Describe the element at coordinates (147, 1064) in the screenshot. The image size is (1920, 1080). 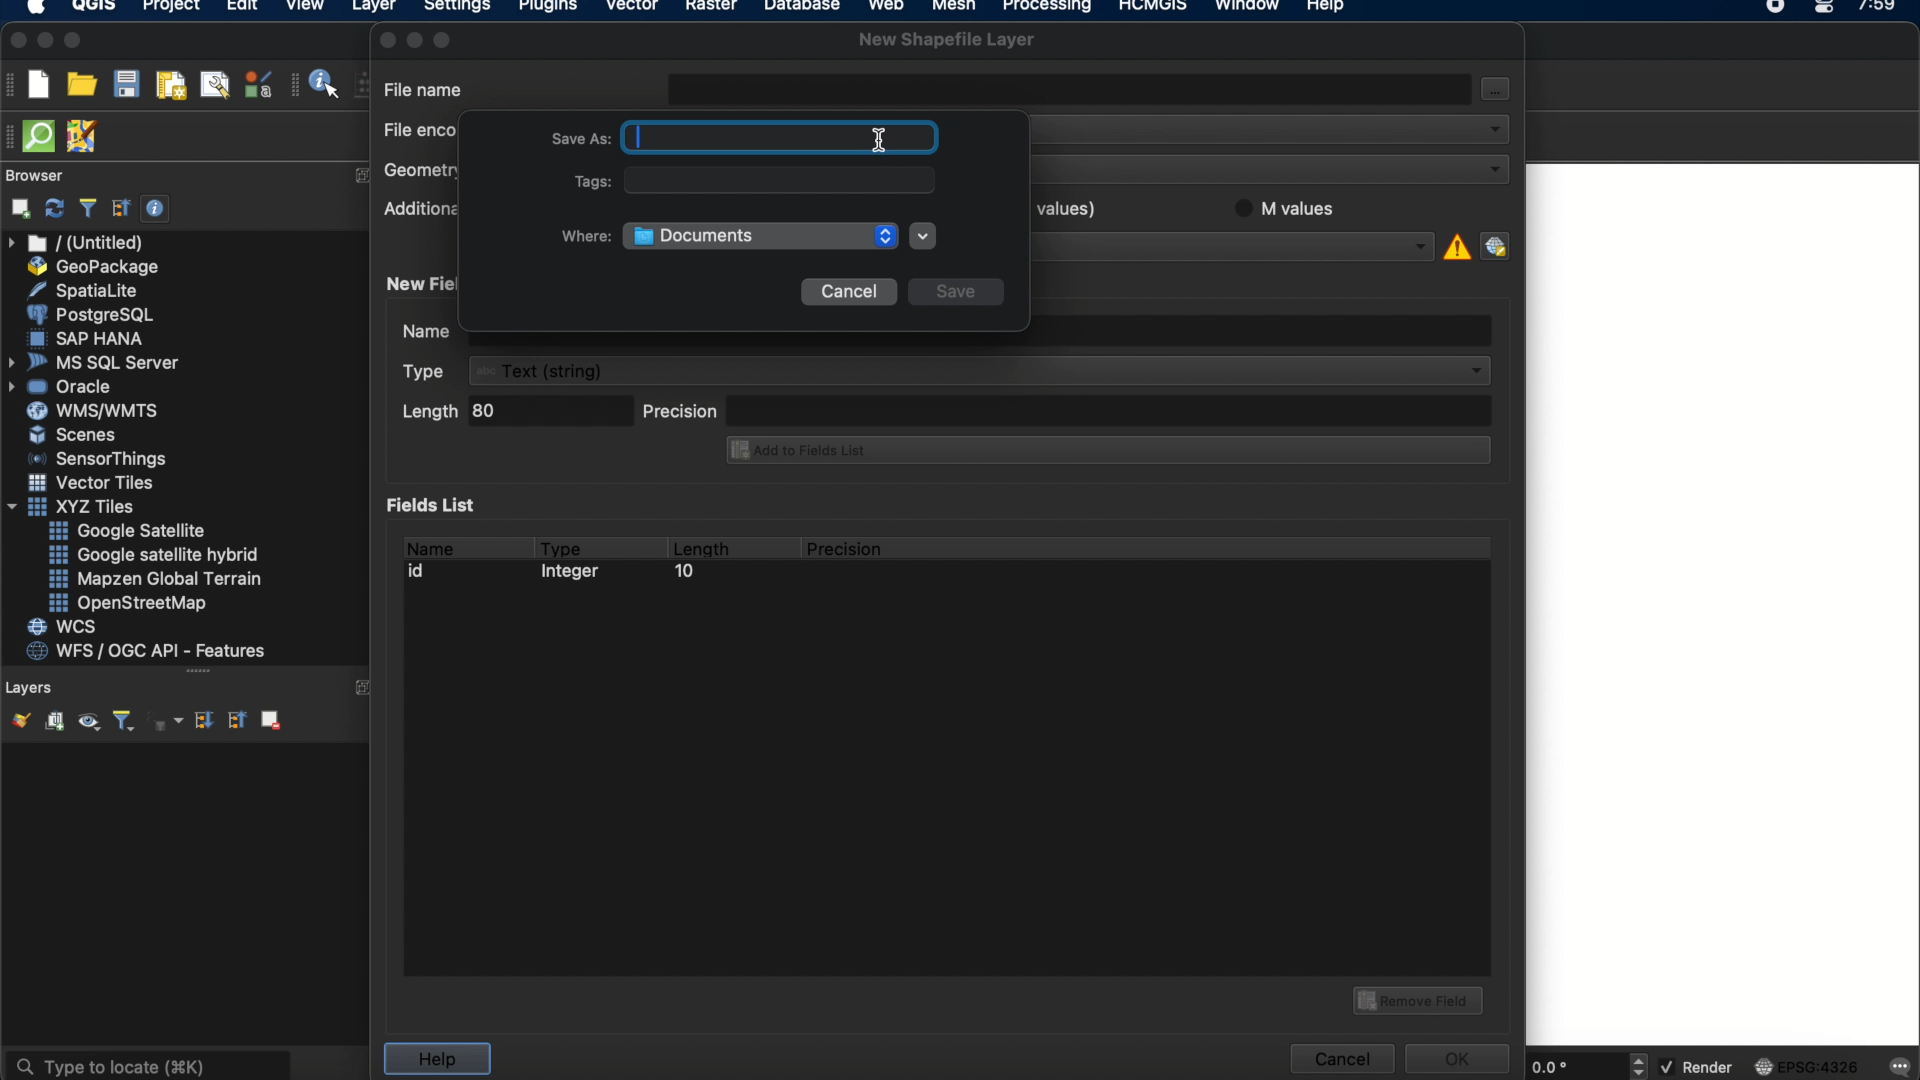
I see `type to locate` at that location.